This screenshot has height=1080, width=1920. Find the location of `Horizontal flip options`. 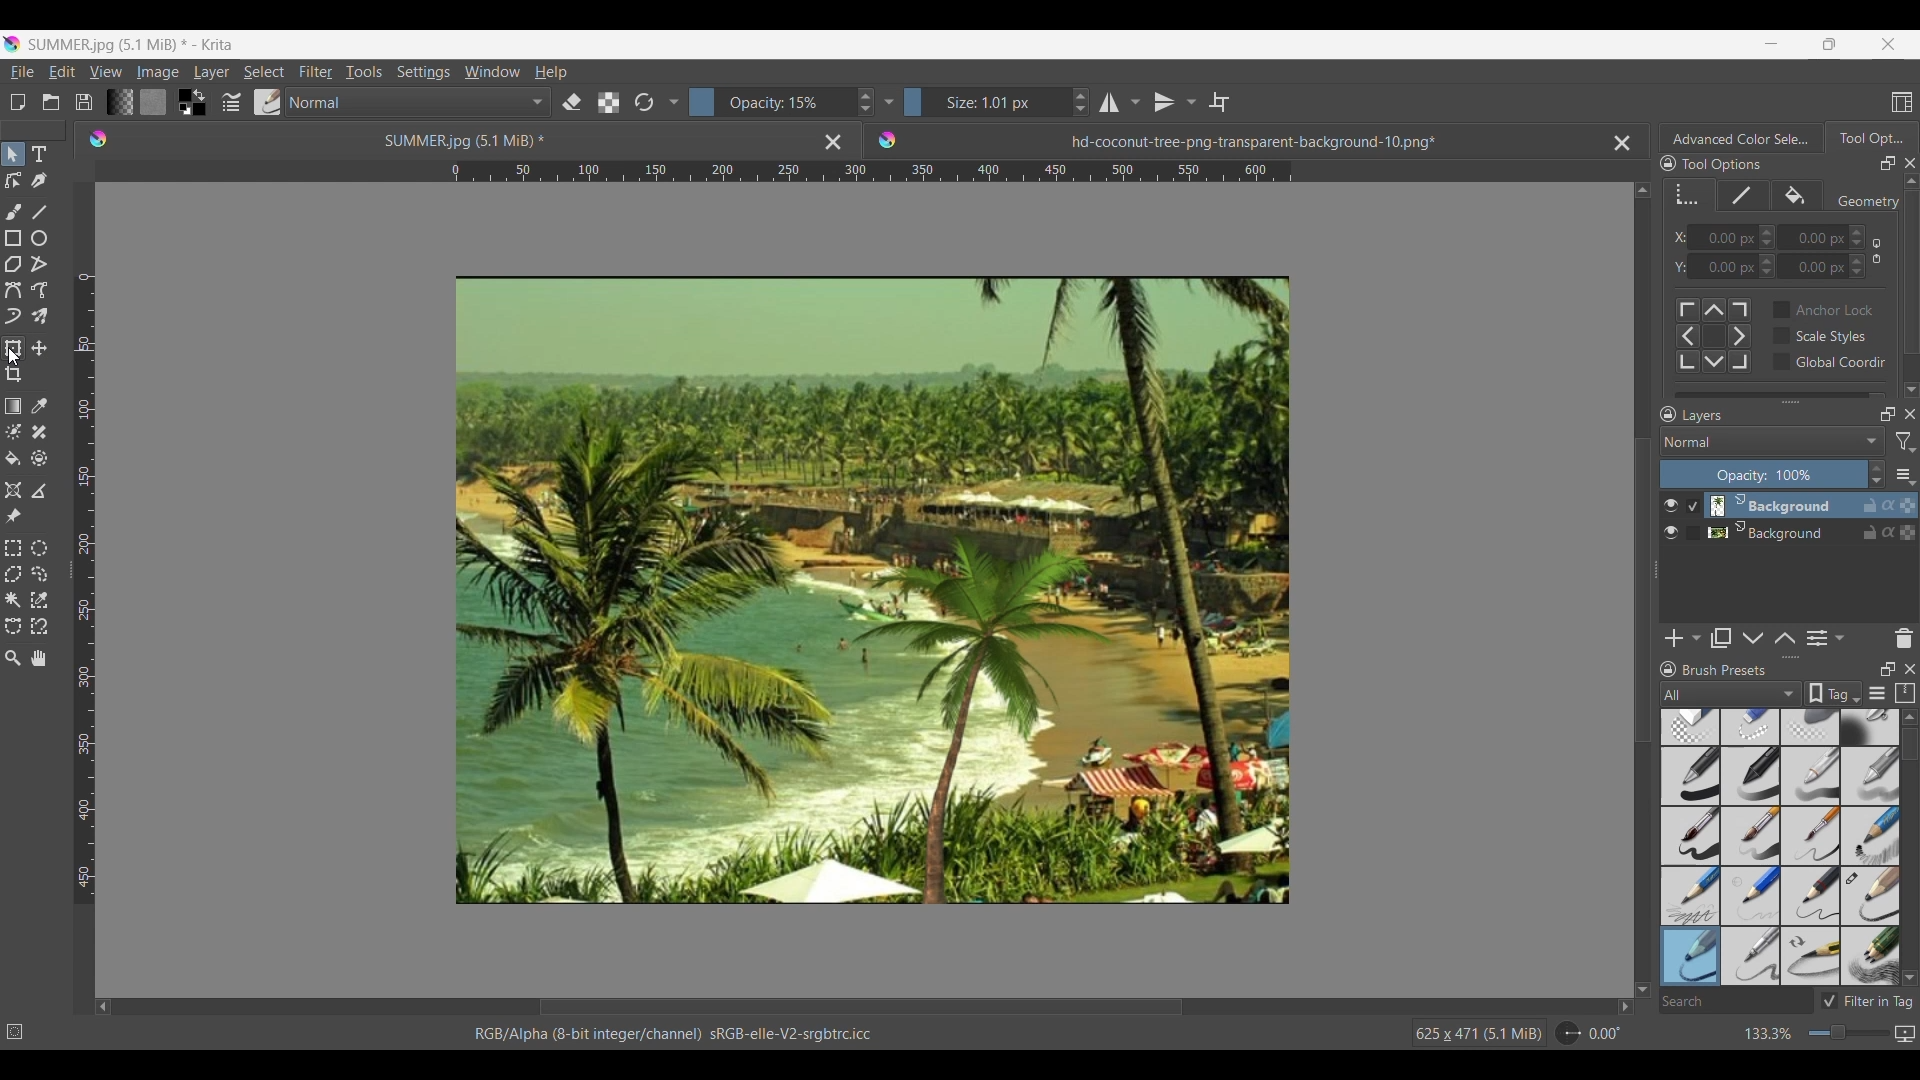

Horizontal flip options is located at coordinates (1135, 102).